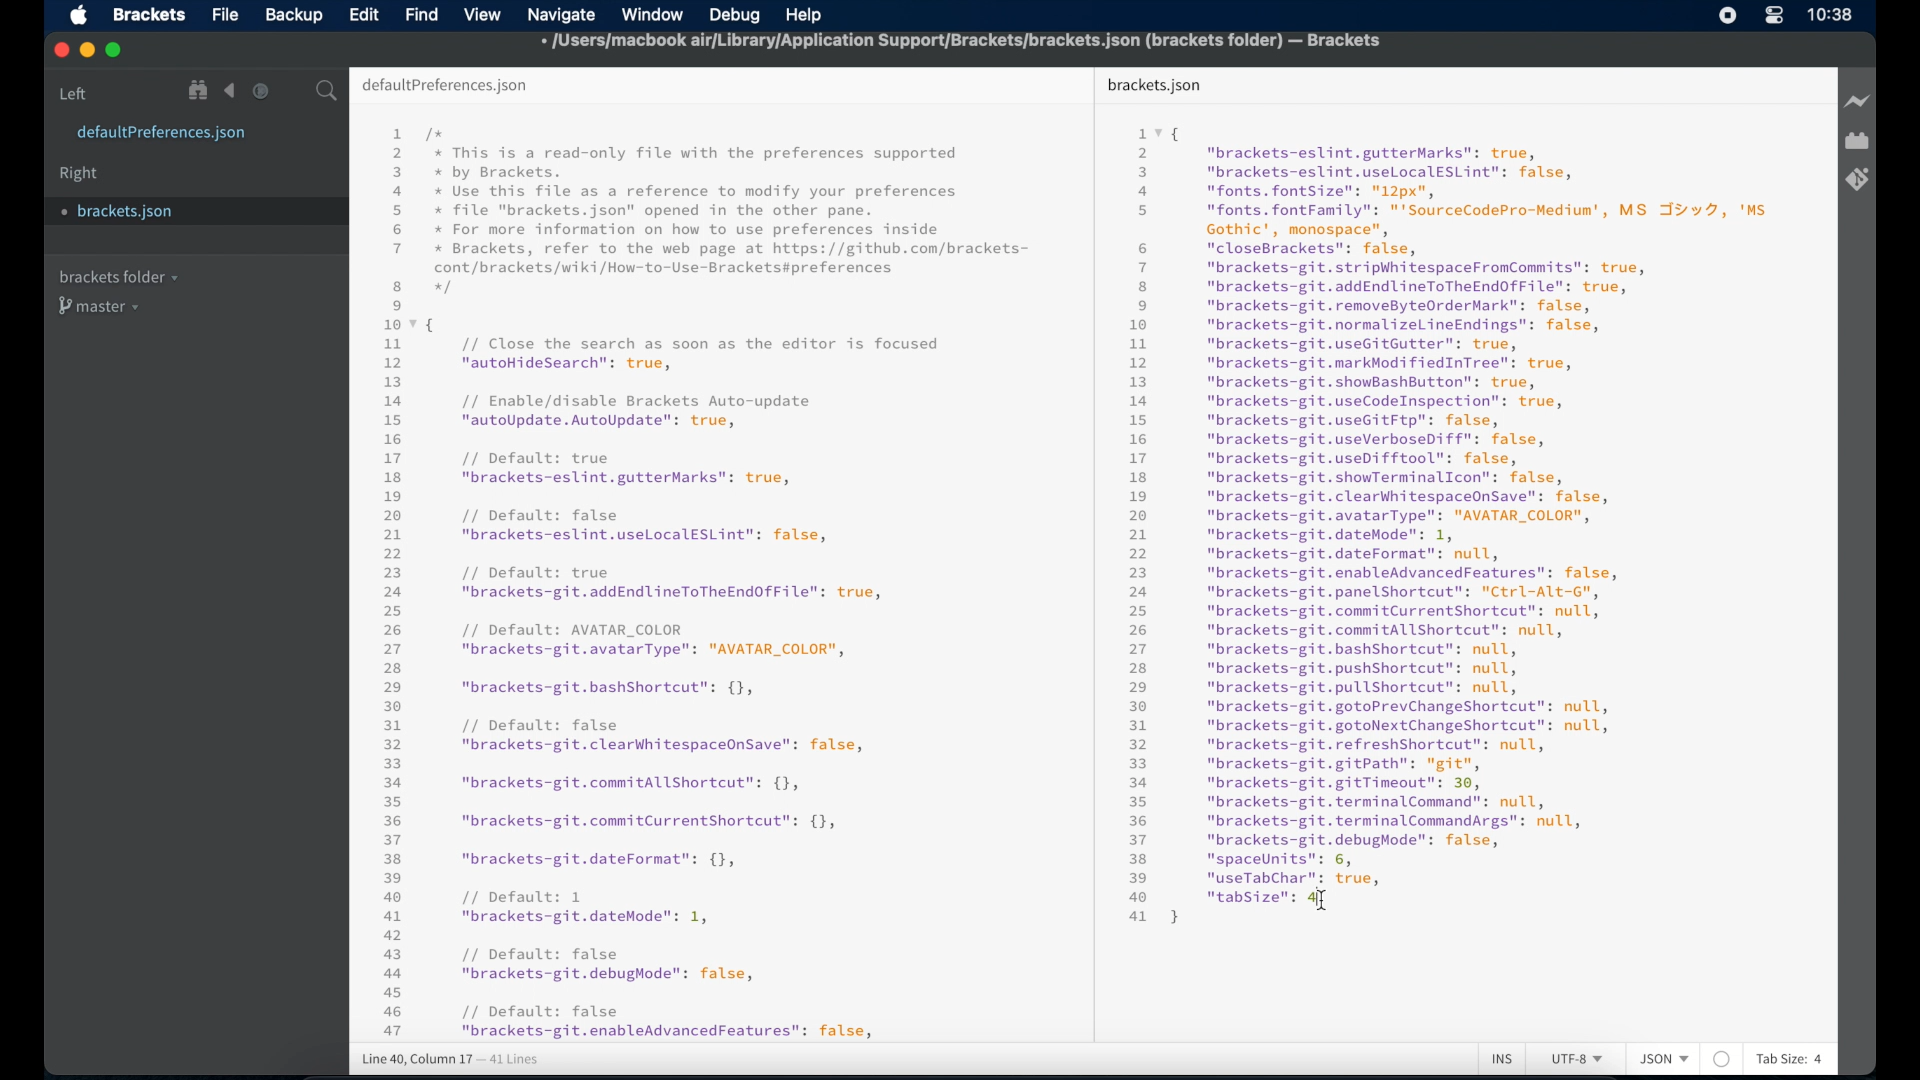  What do you see at coordinates (962, 44) in the screenshot?
I see `file name` at bounding box center [962, 44].